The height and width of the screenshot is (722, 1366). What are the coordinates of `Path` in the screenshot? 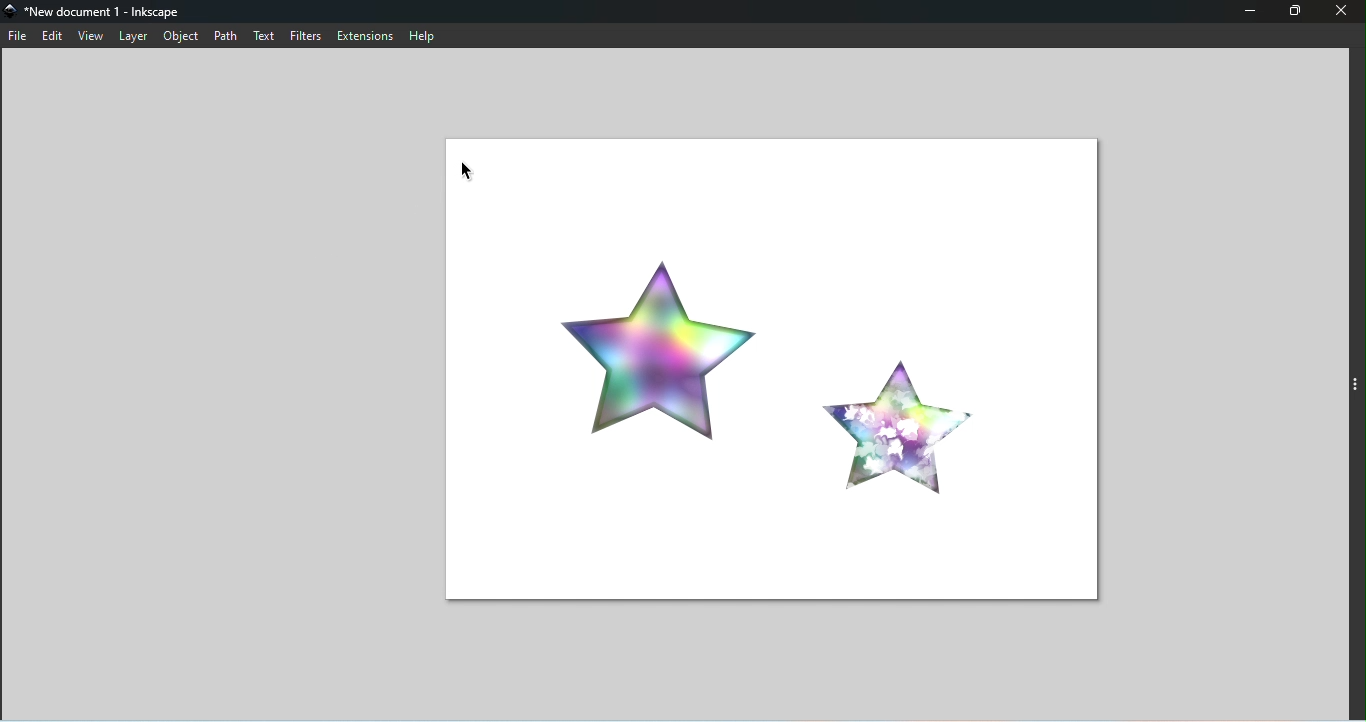 It's located at (223, 36).